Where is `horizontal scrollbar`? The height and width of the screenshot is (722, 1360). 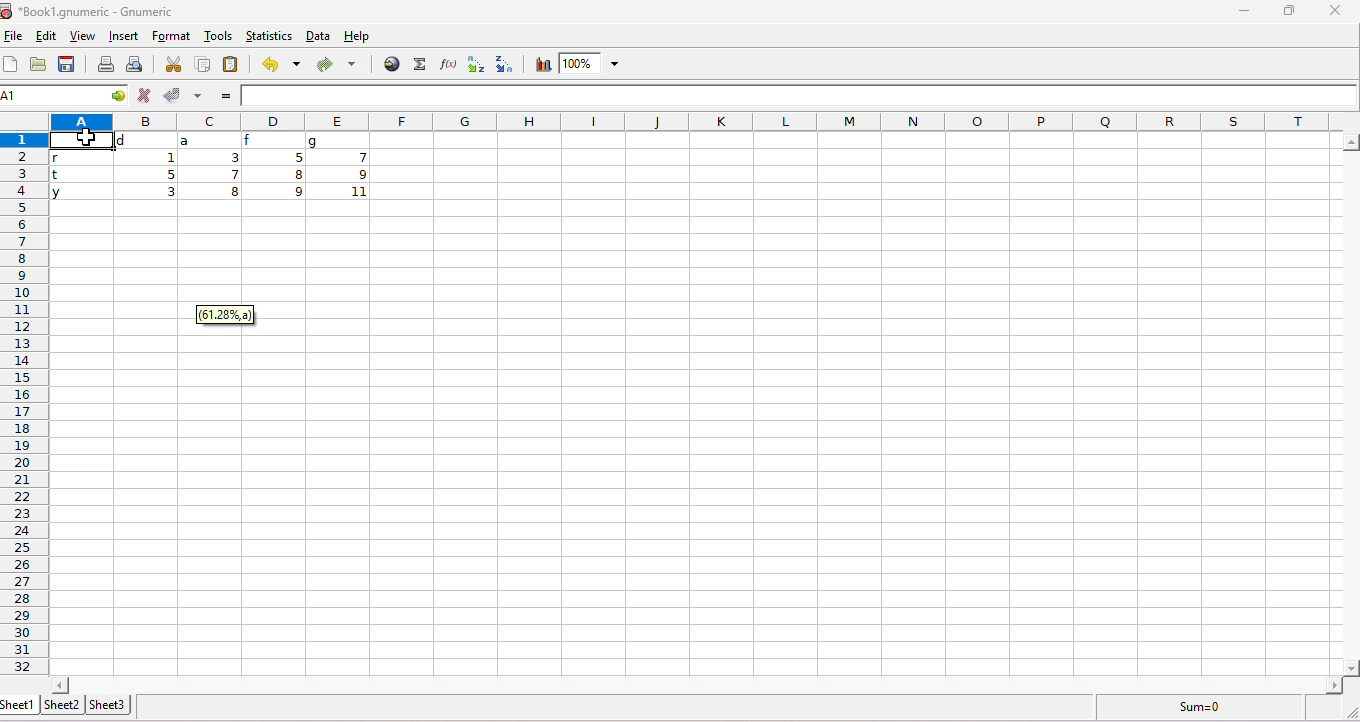
horizontal scrollbar is located at coordinates (1350, 406).